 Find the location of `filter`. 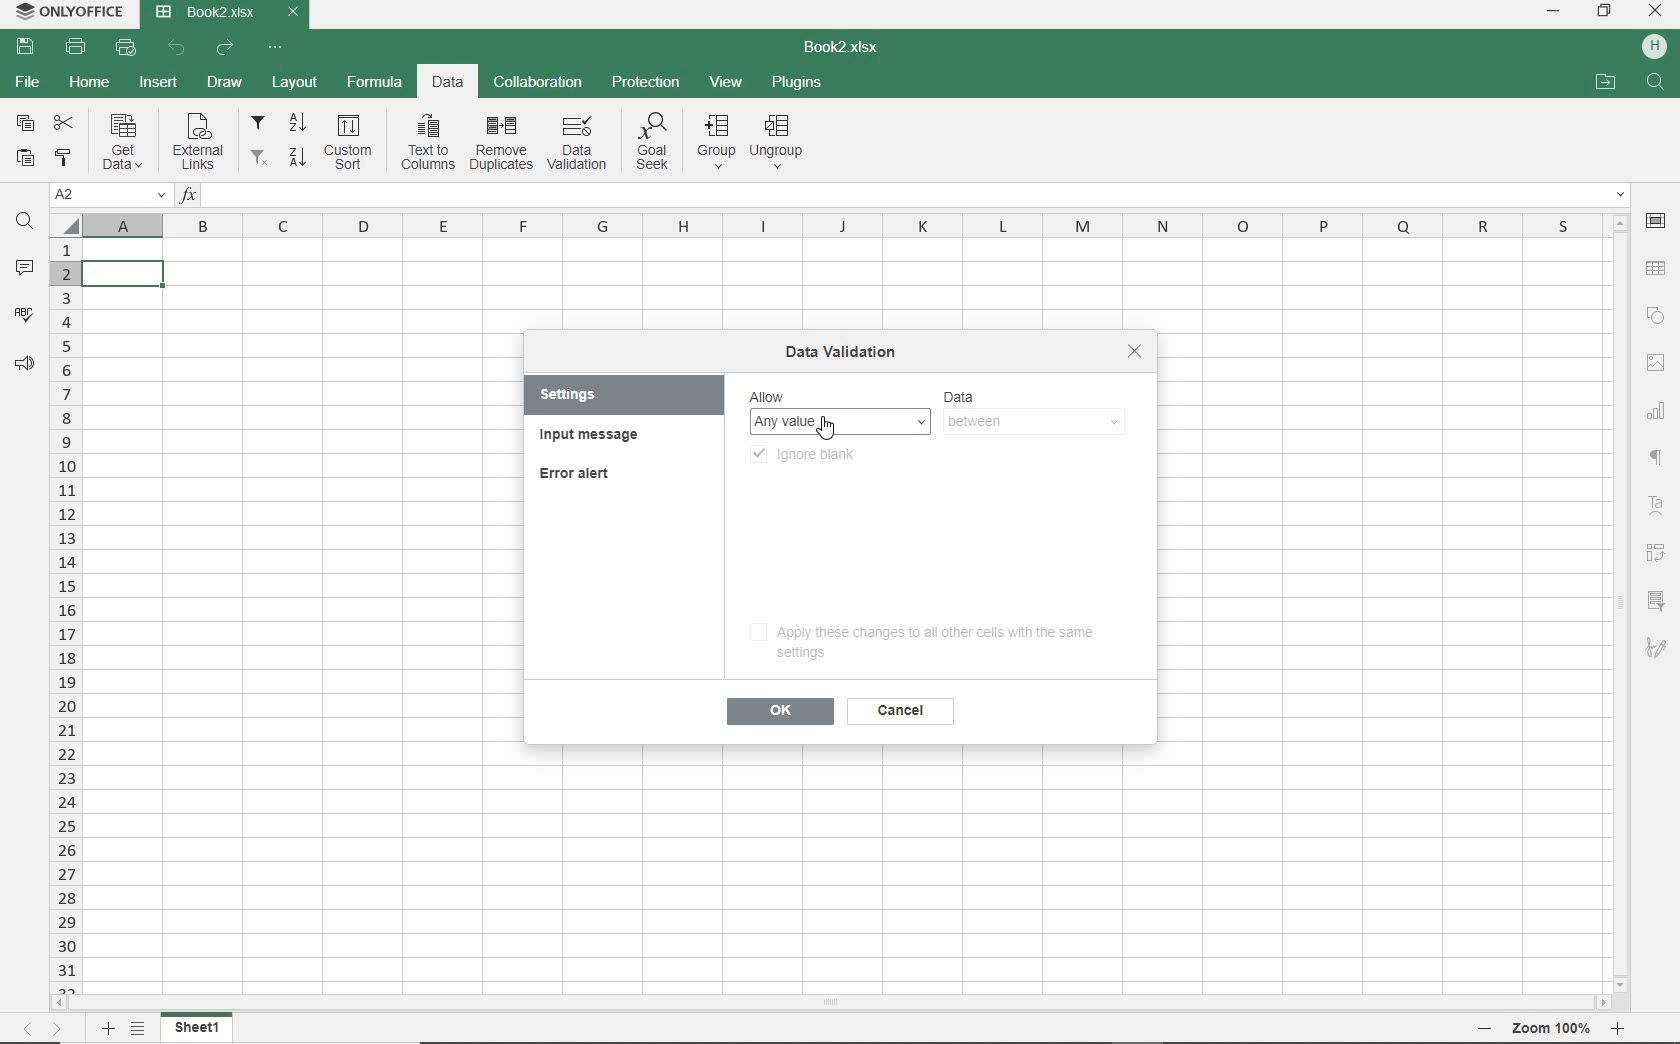

filter is located at coordinates (260, 123).